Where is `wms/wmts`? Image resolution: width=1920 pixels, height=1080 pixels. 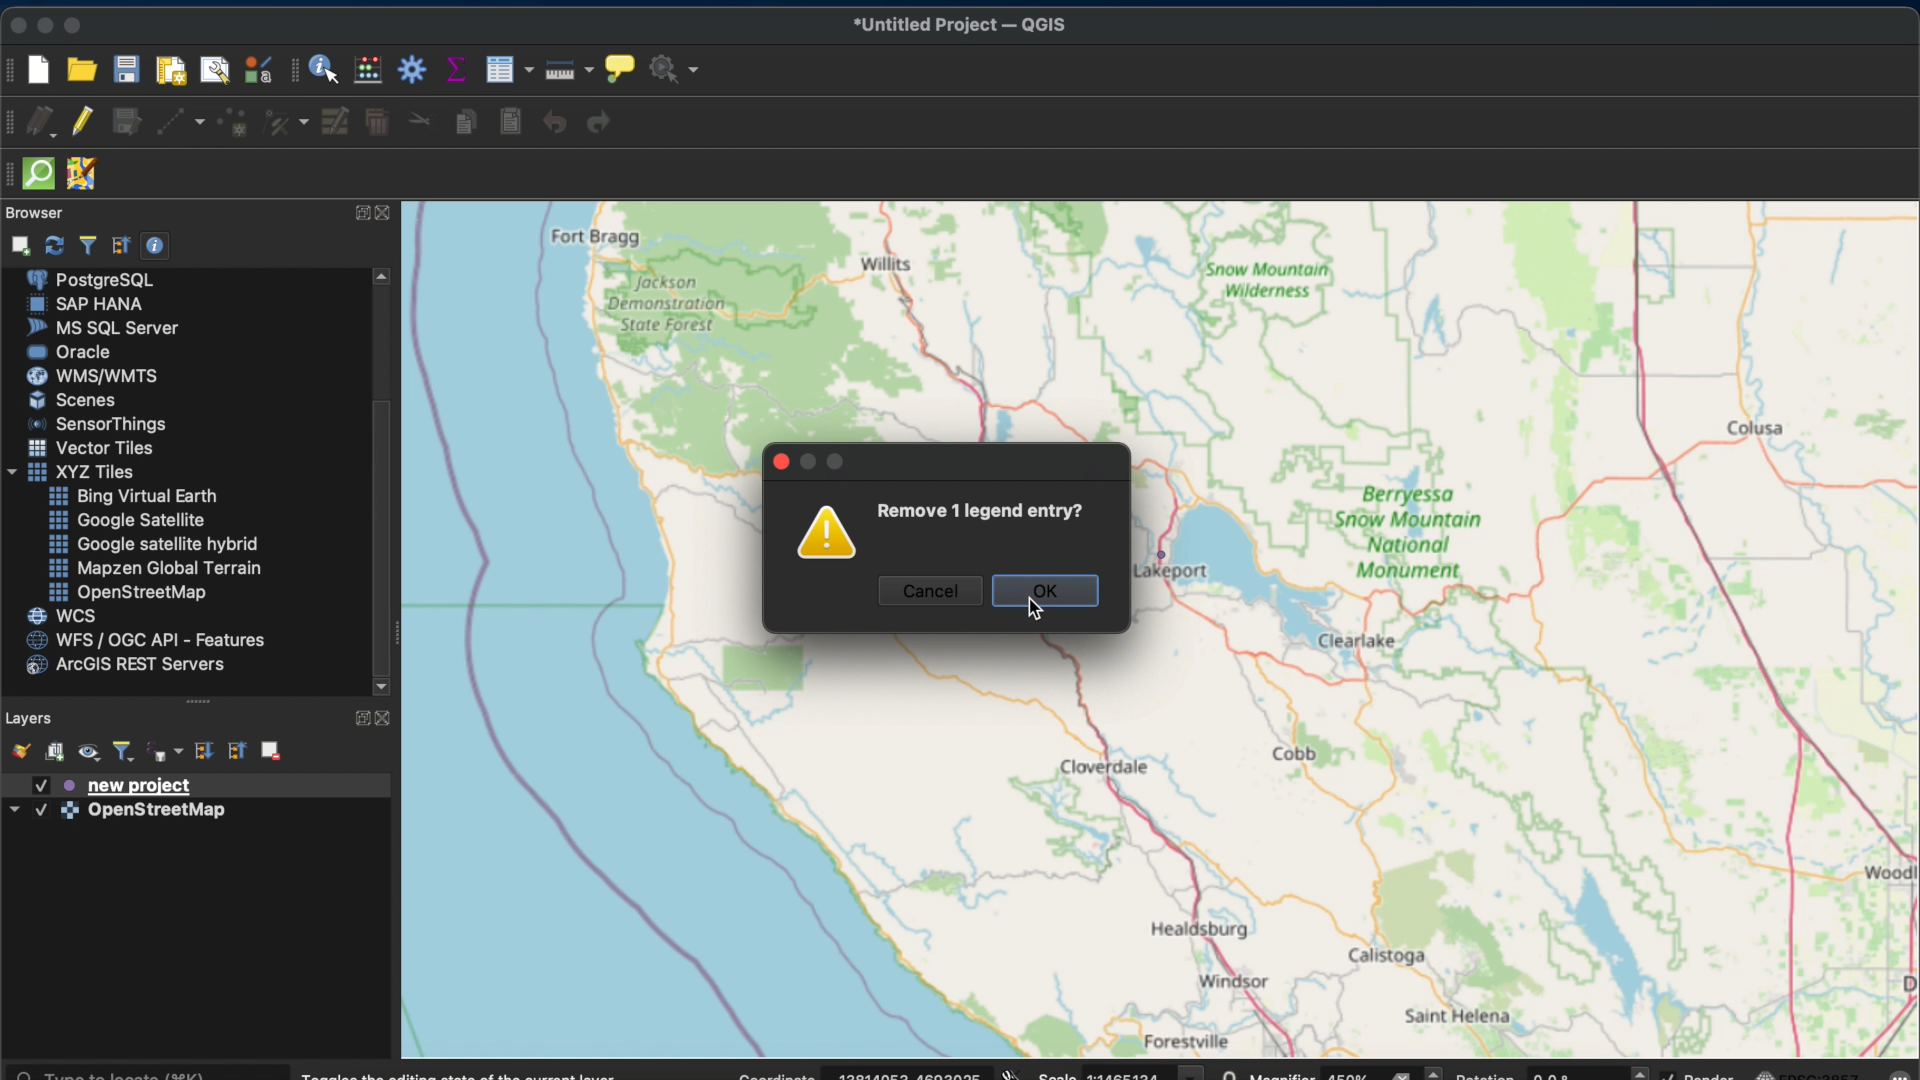
wms/wmts is located at coordinates (88, 375).